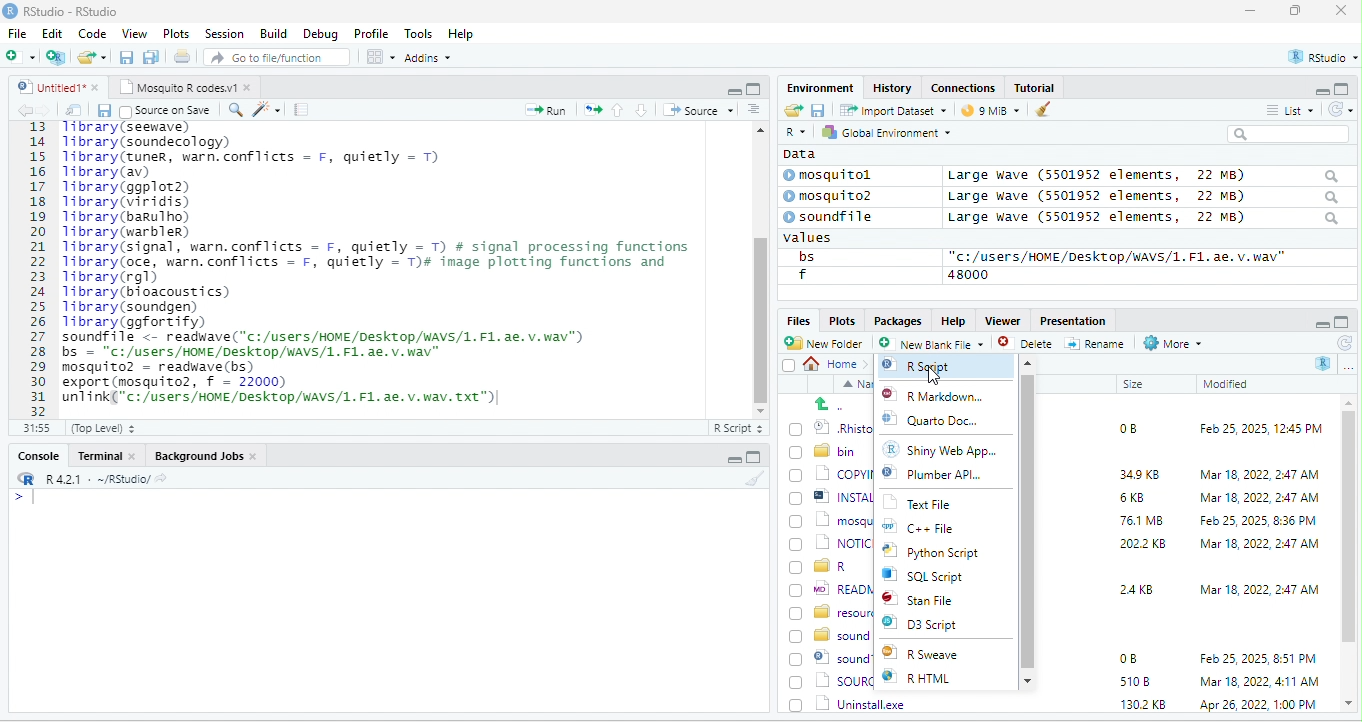 The height and width of the screenshot is (722, 1362). Describe the element at coordinates (1145, 196) in the screenshot. I see `Large wave (550139372 elements, JZ MB)` at that location.